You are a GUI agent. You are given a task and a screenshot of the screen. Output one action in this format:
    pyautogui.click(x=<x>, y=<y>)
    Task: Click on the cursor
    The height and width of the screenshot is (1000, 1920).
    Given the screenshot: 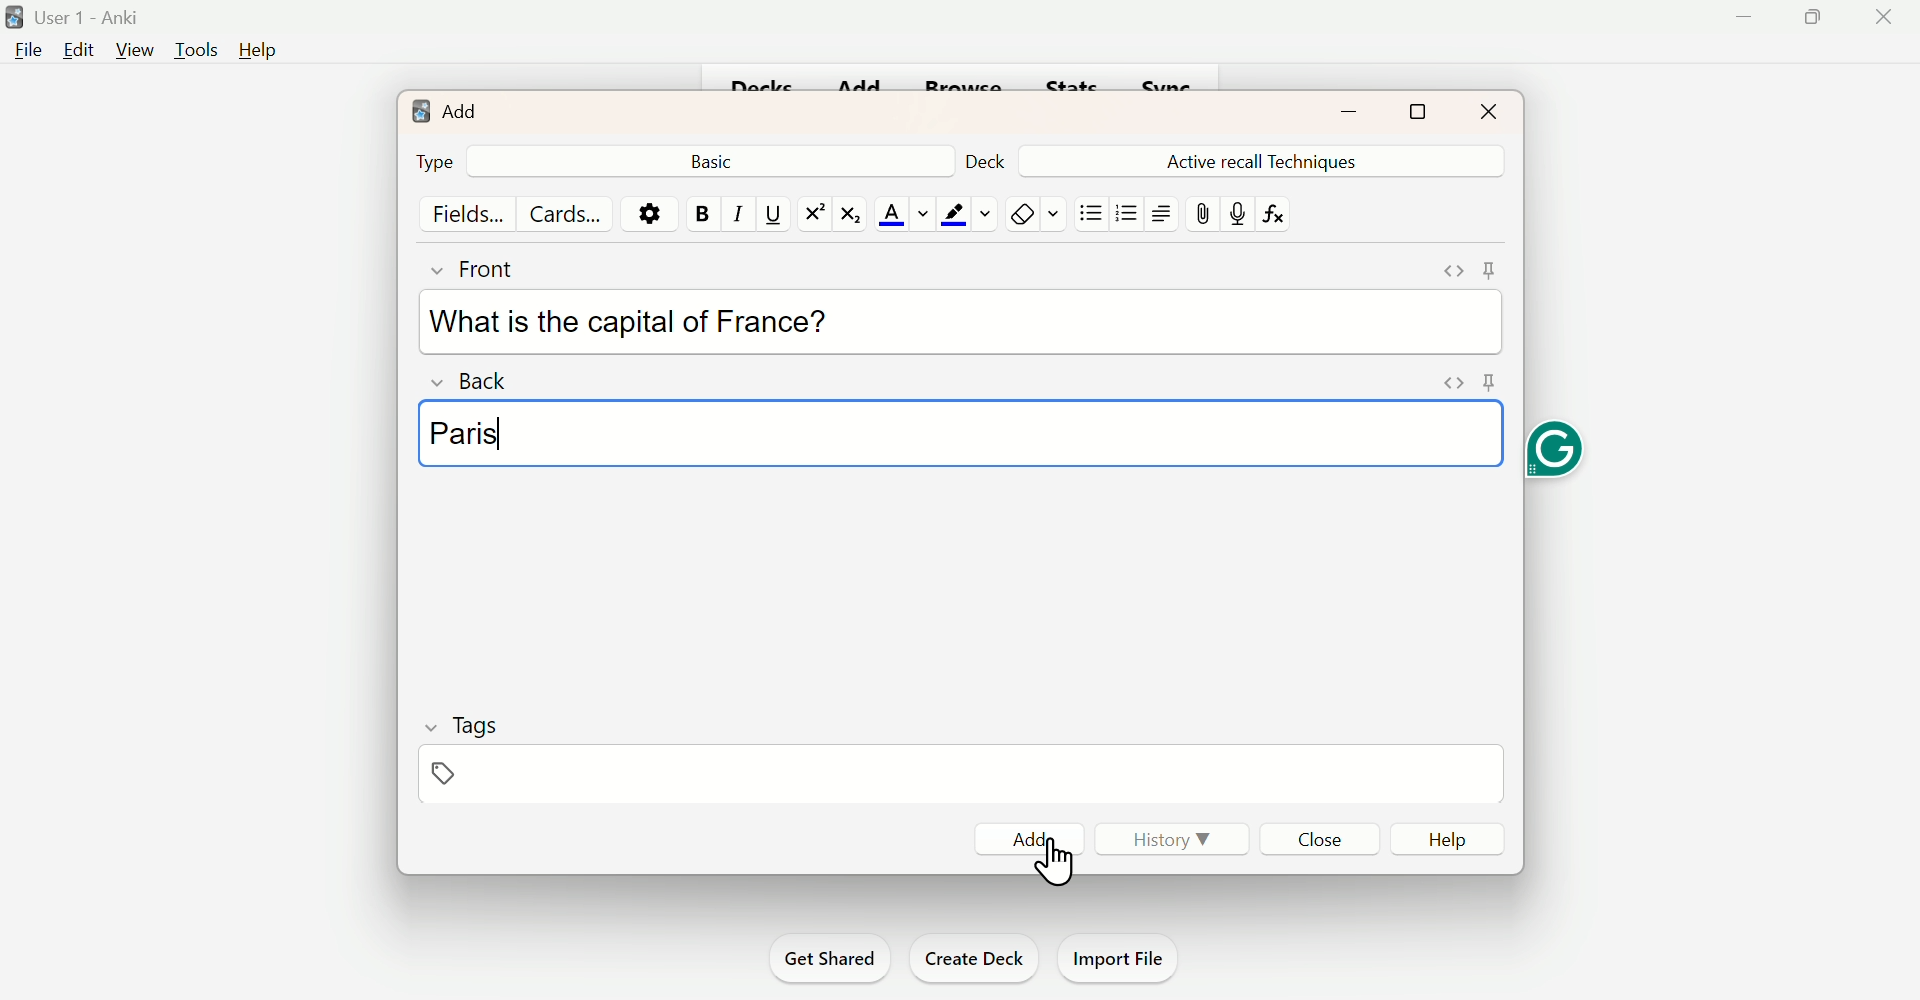 What is the action you would take?
    pyautogui.click(x=1045, y=871)
    